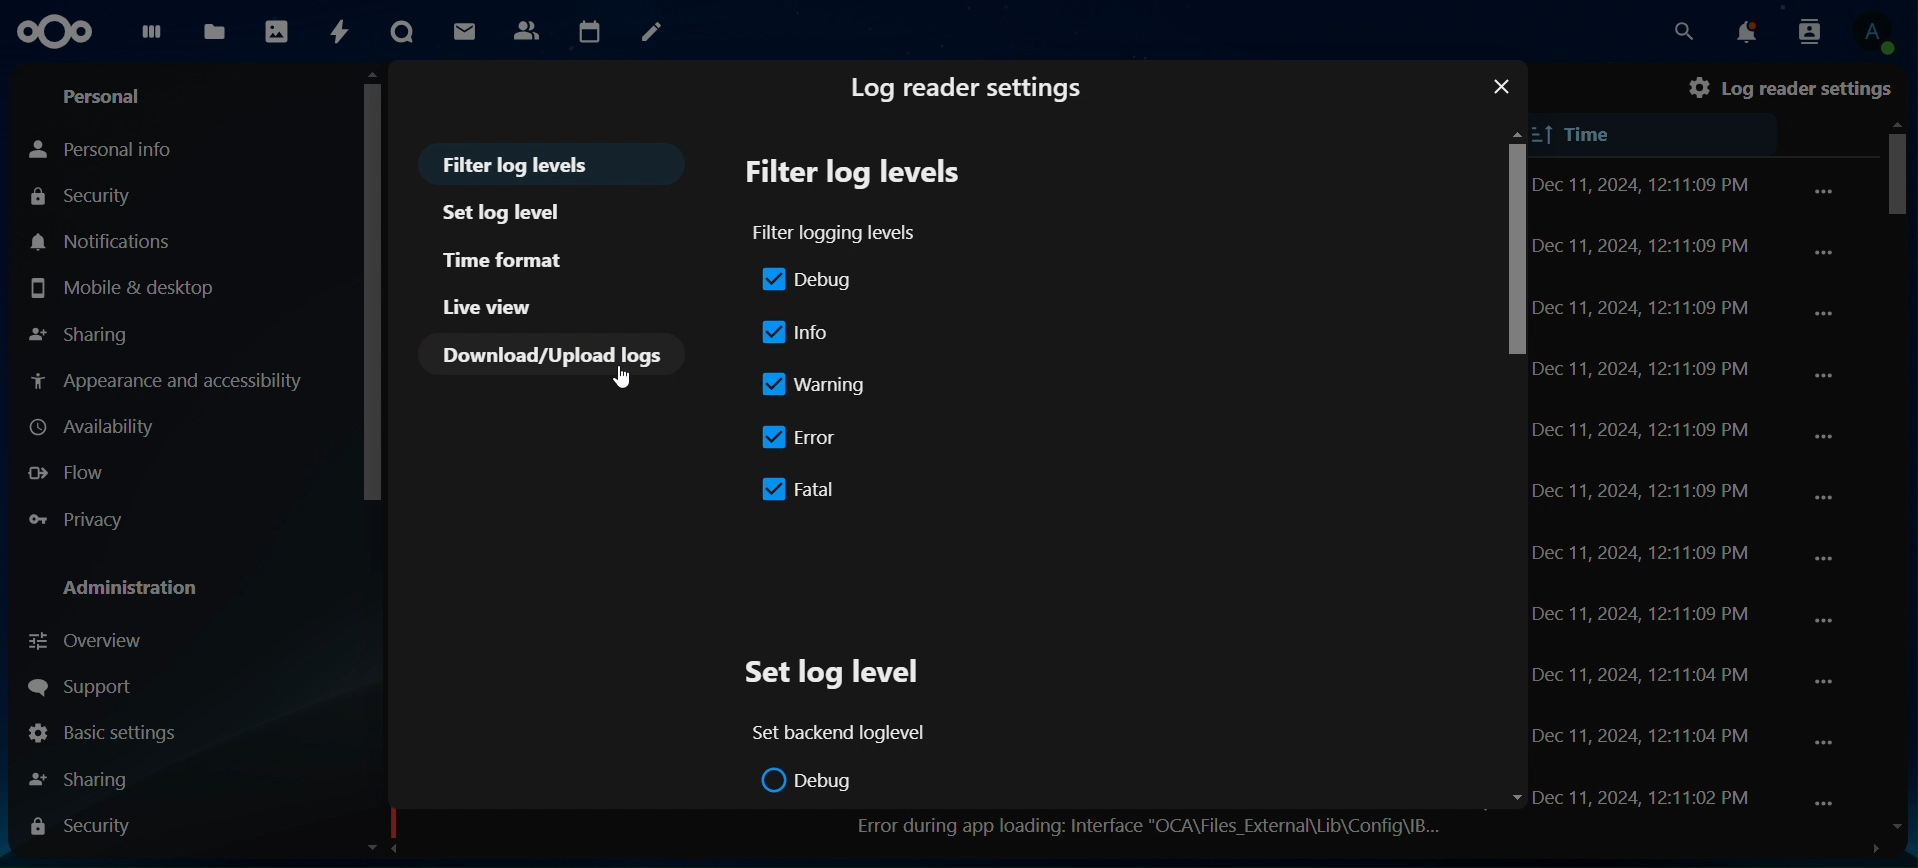 This screenshot has width=1918, height=868. Describe the element at coordinates (1830, 622) in the screenshot. I see `...` at that location.